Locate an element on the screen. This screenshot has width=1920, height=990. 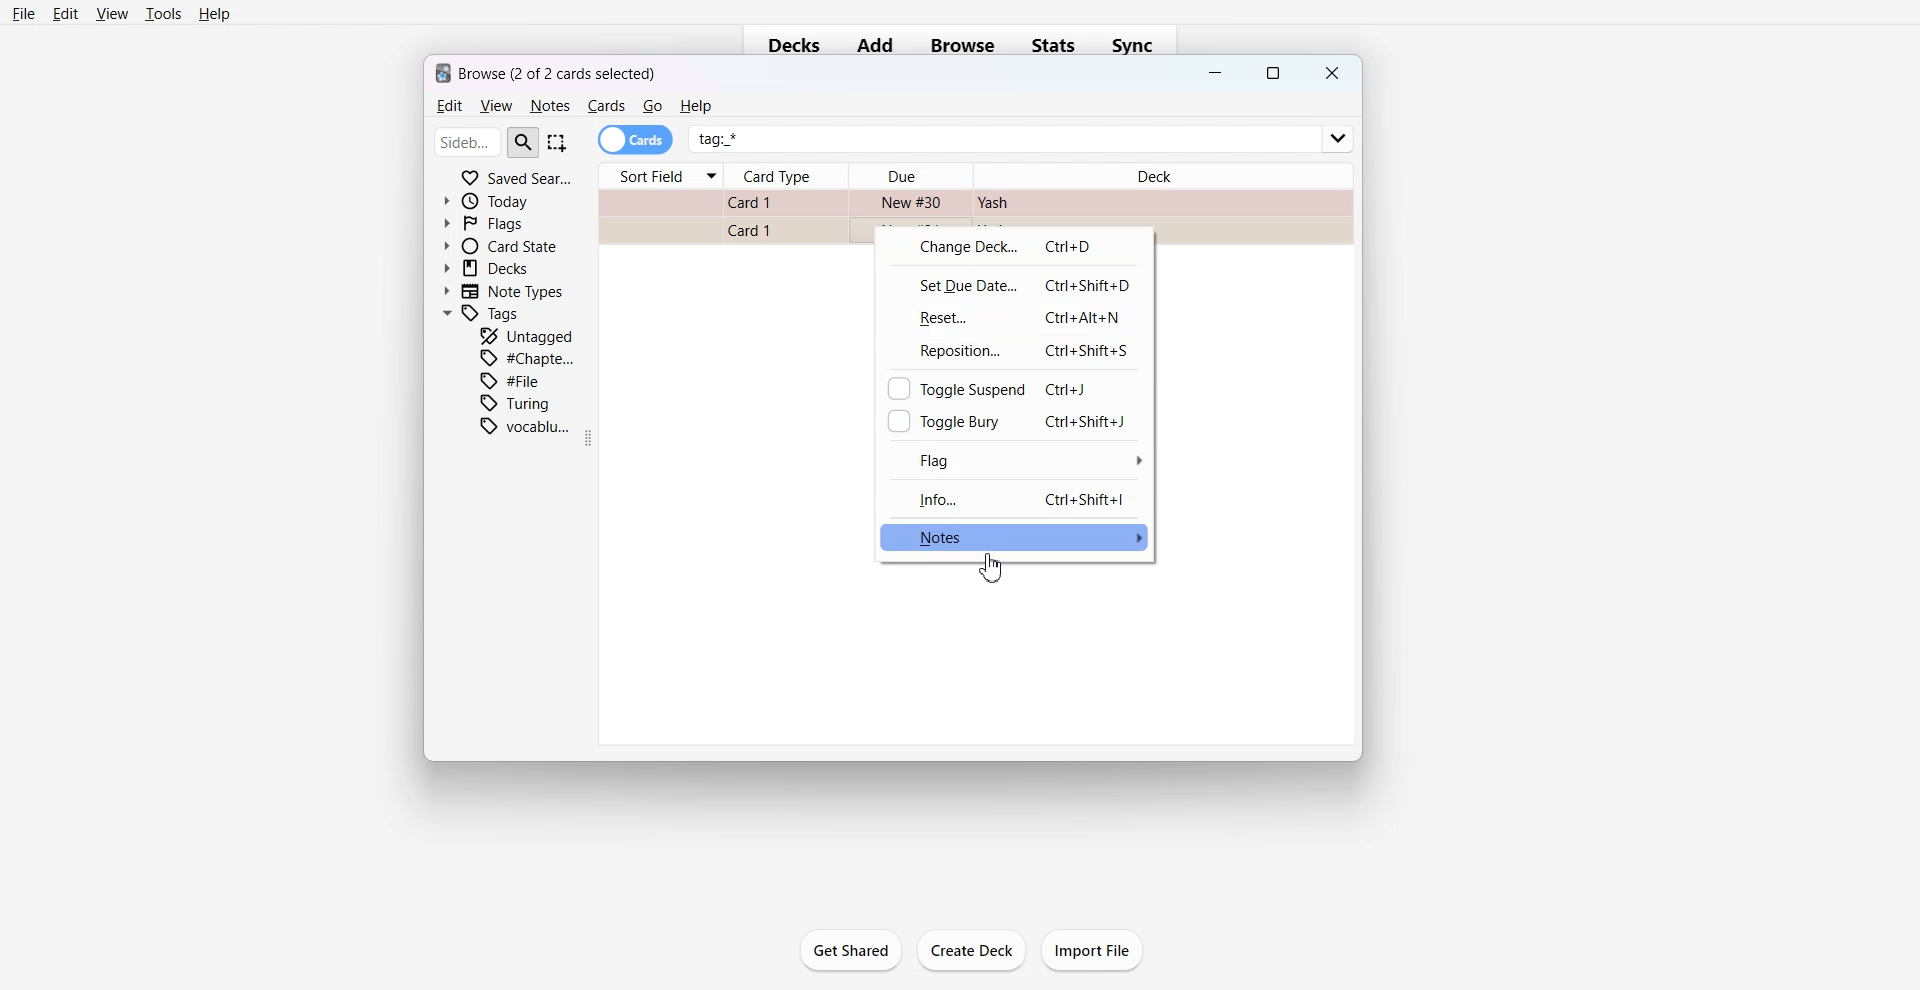
Notes is located at coordinates (549, 106).